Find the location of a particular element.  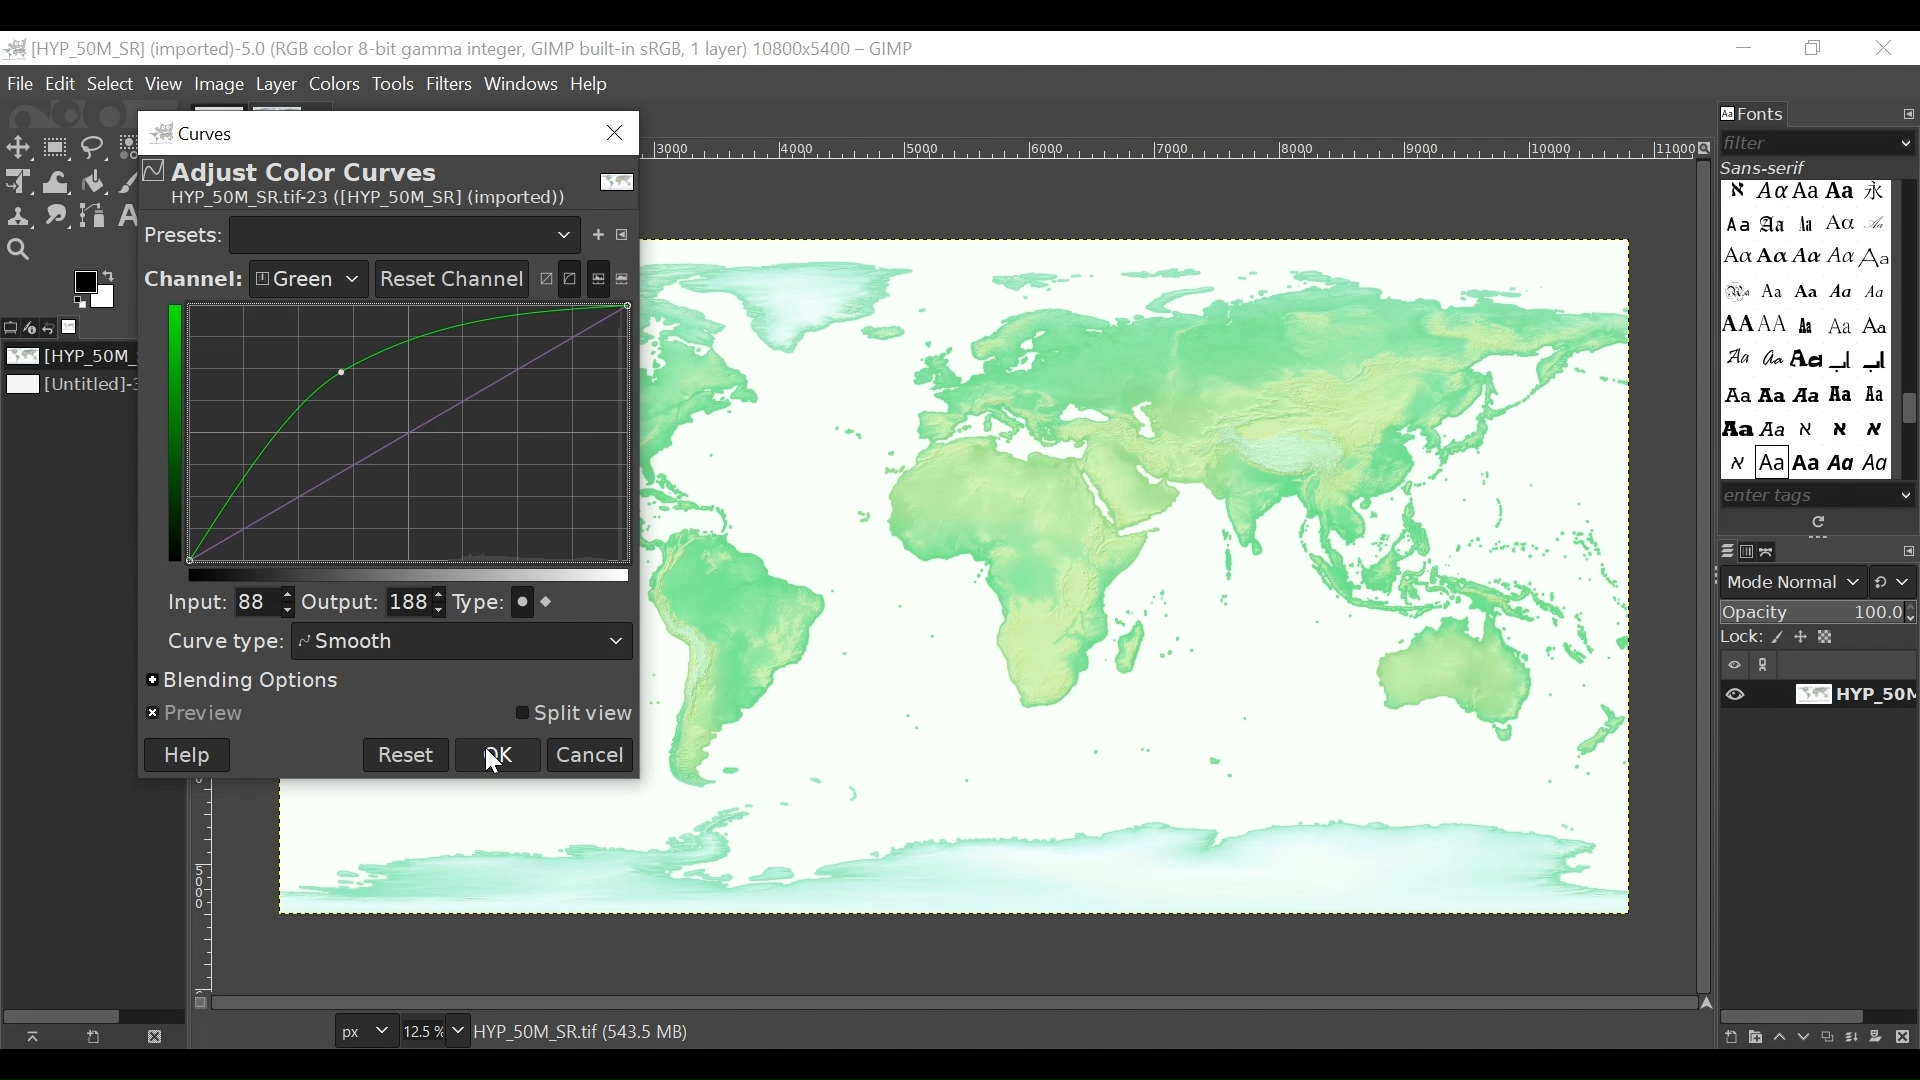

Input is located at coordinates (191, 601).